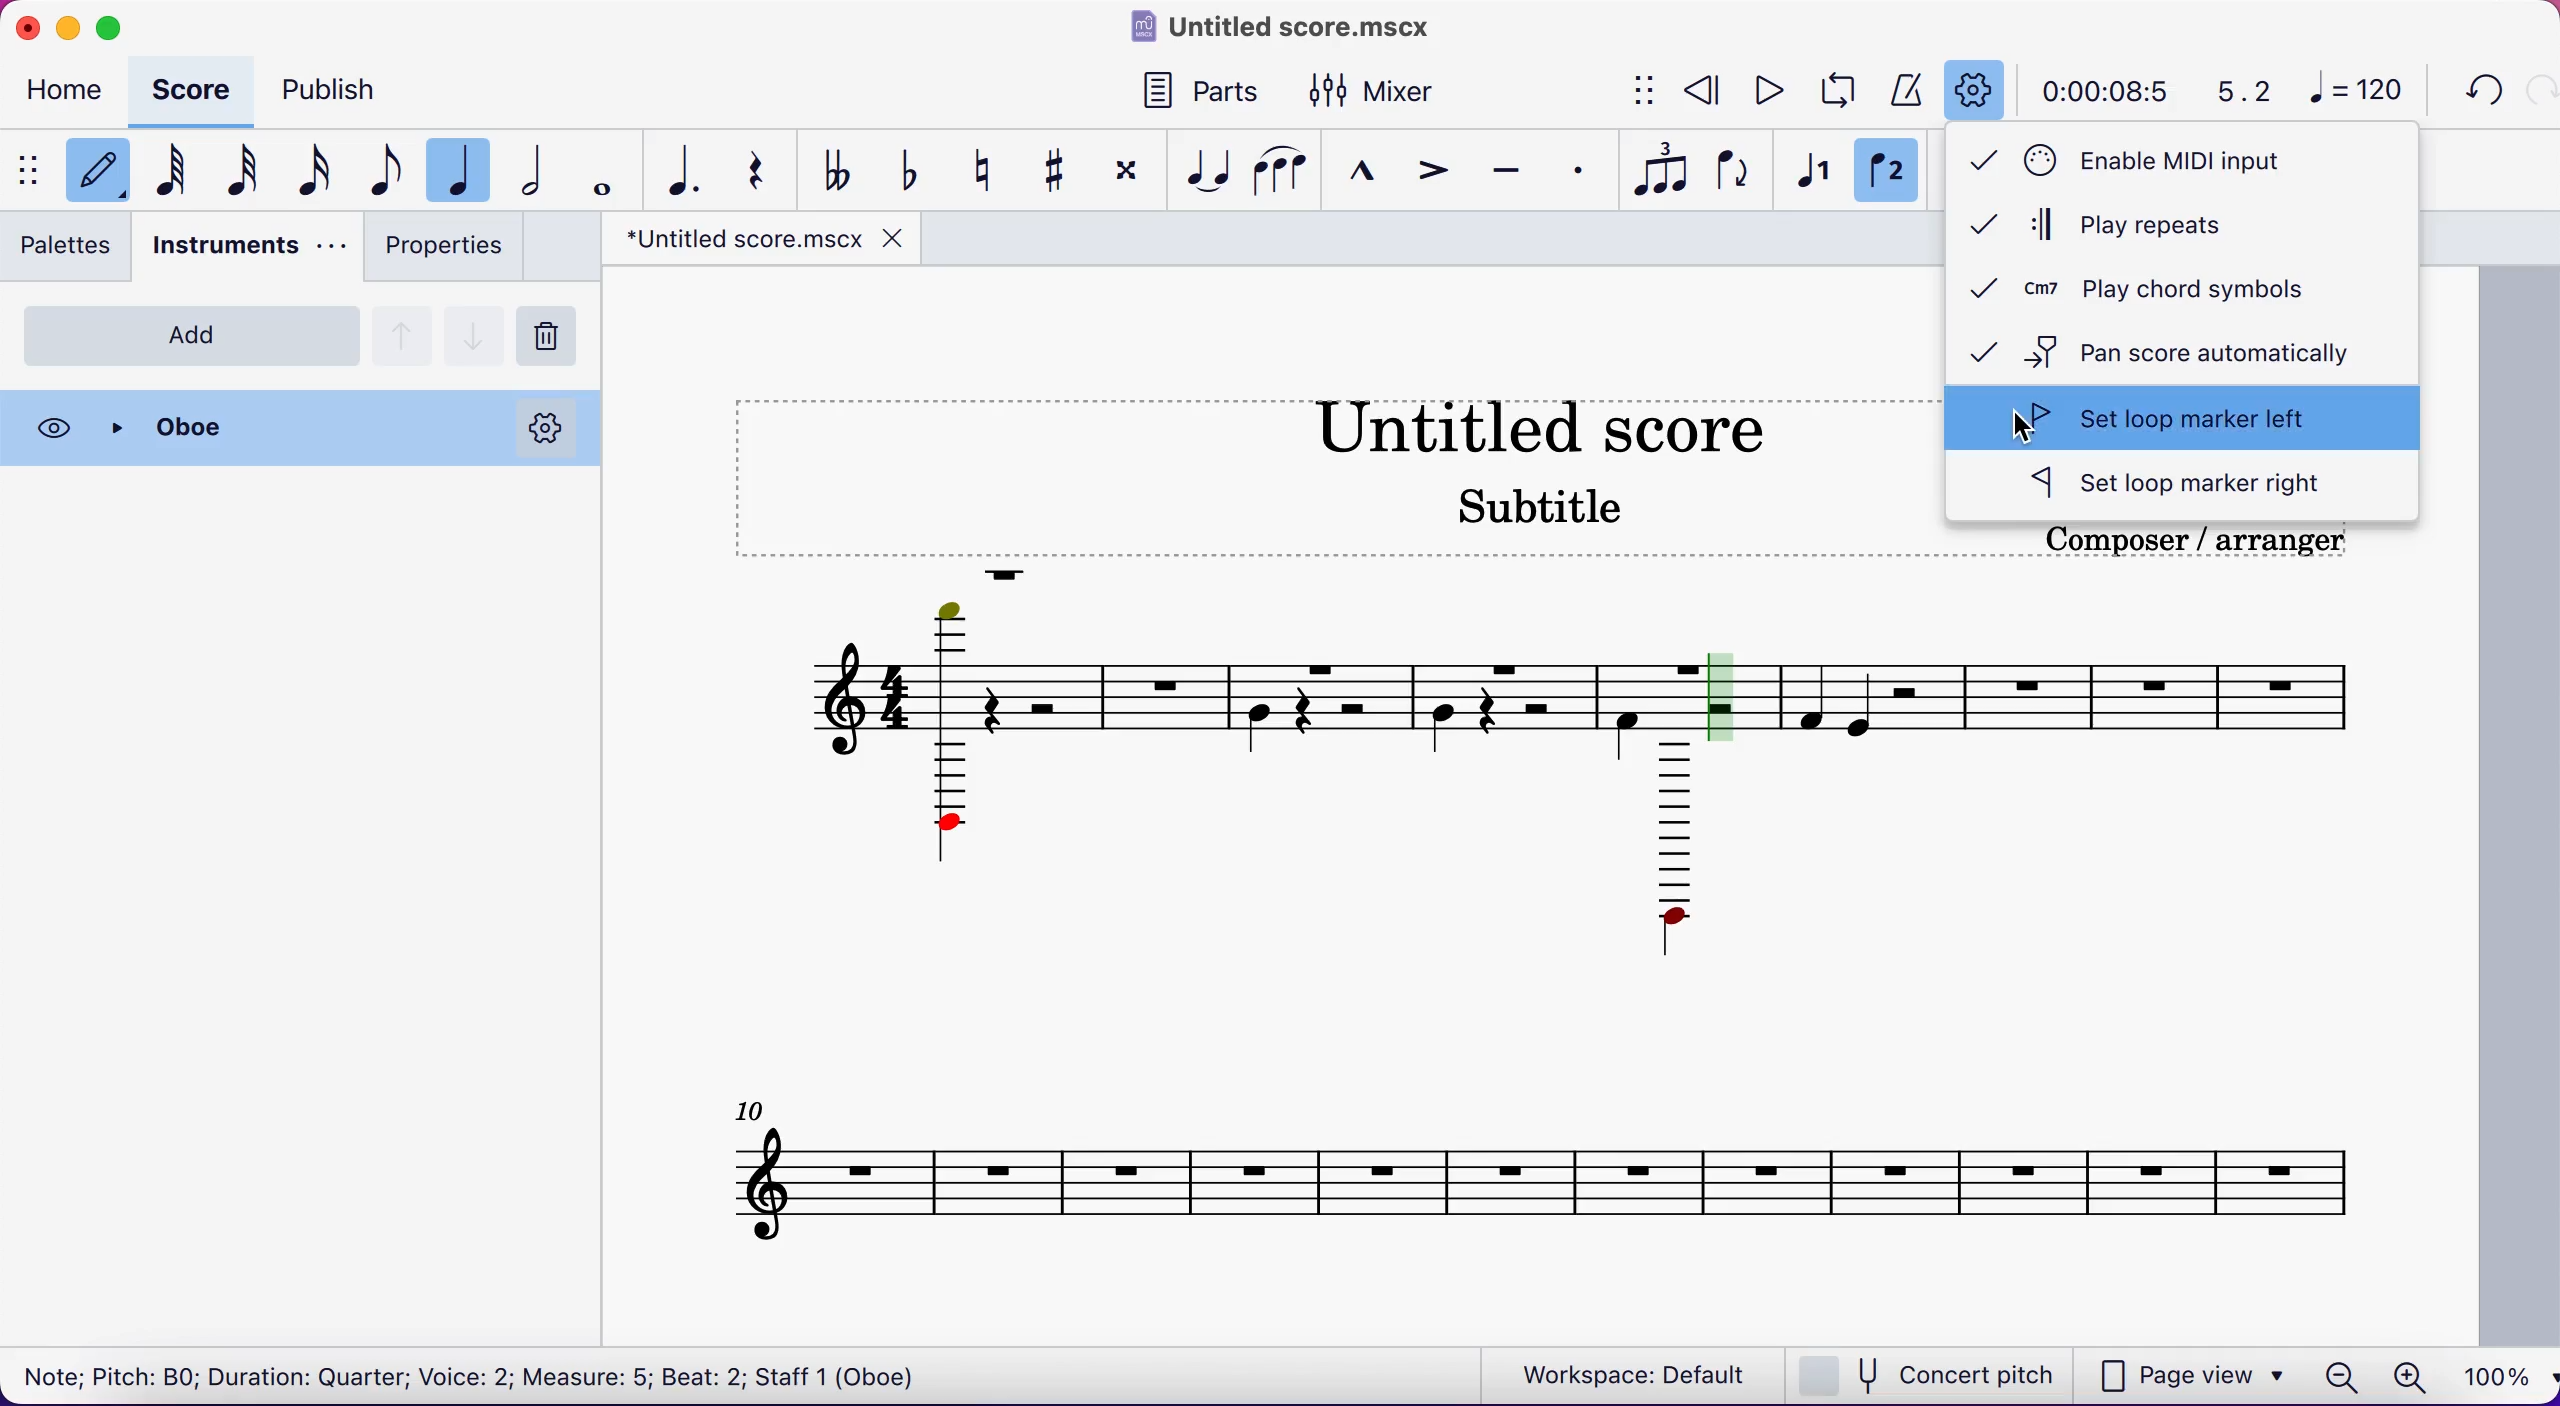  What do you see at coordinates (545, 428) in the screenshot?
I see `more options` at bounding box center [545, 428].